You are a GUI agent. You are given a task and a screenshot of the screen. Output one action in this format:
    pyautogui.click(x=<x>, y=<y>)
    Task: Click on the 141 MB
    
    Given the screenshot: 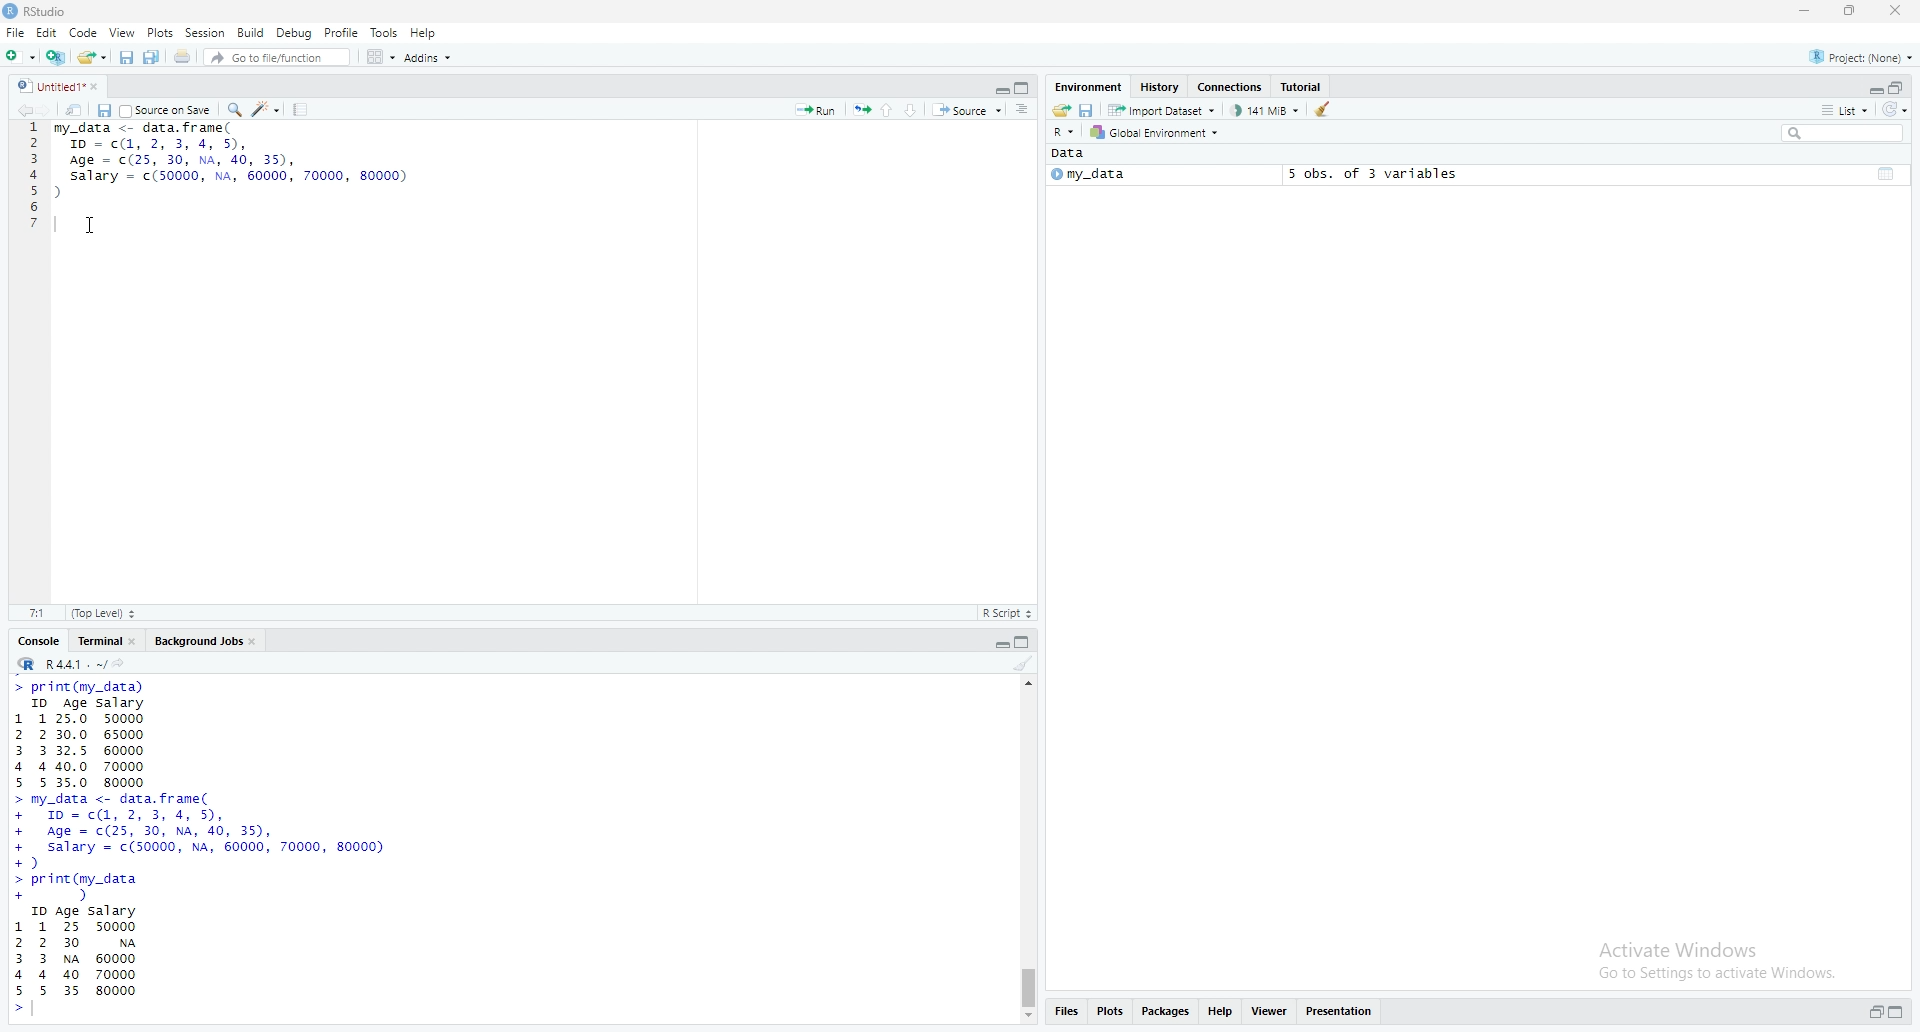 What is the action you would take?
    pyautogui.click(x=1267, y=111)
    